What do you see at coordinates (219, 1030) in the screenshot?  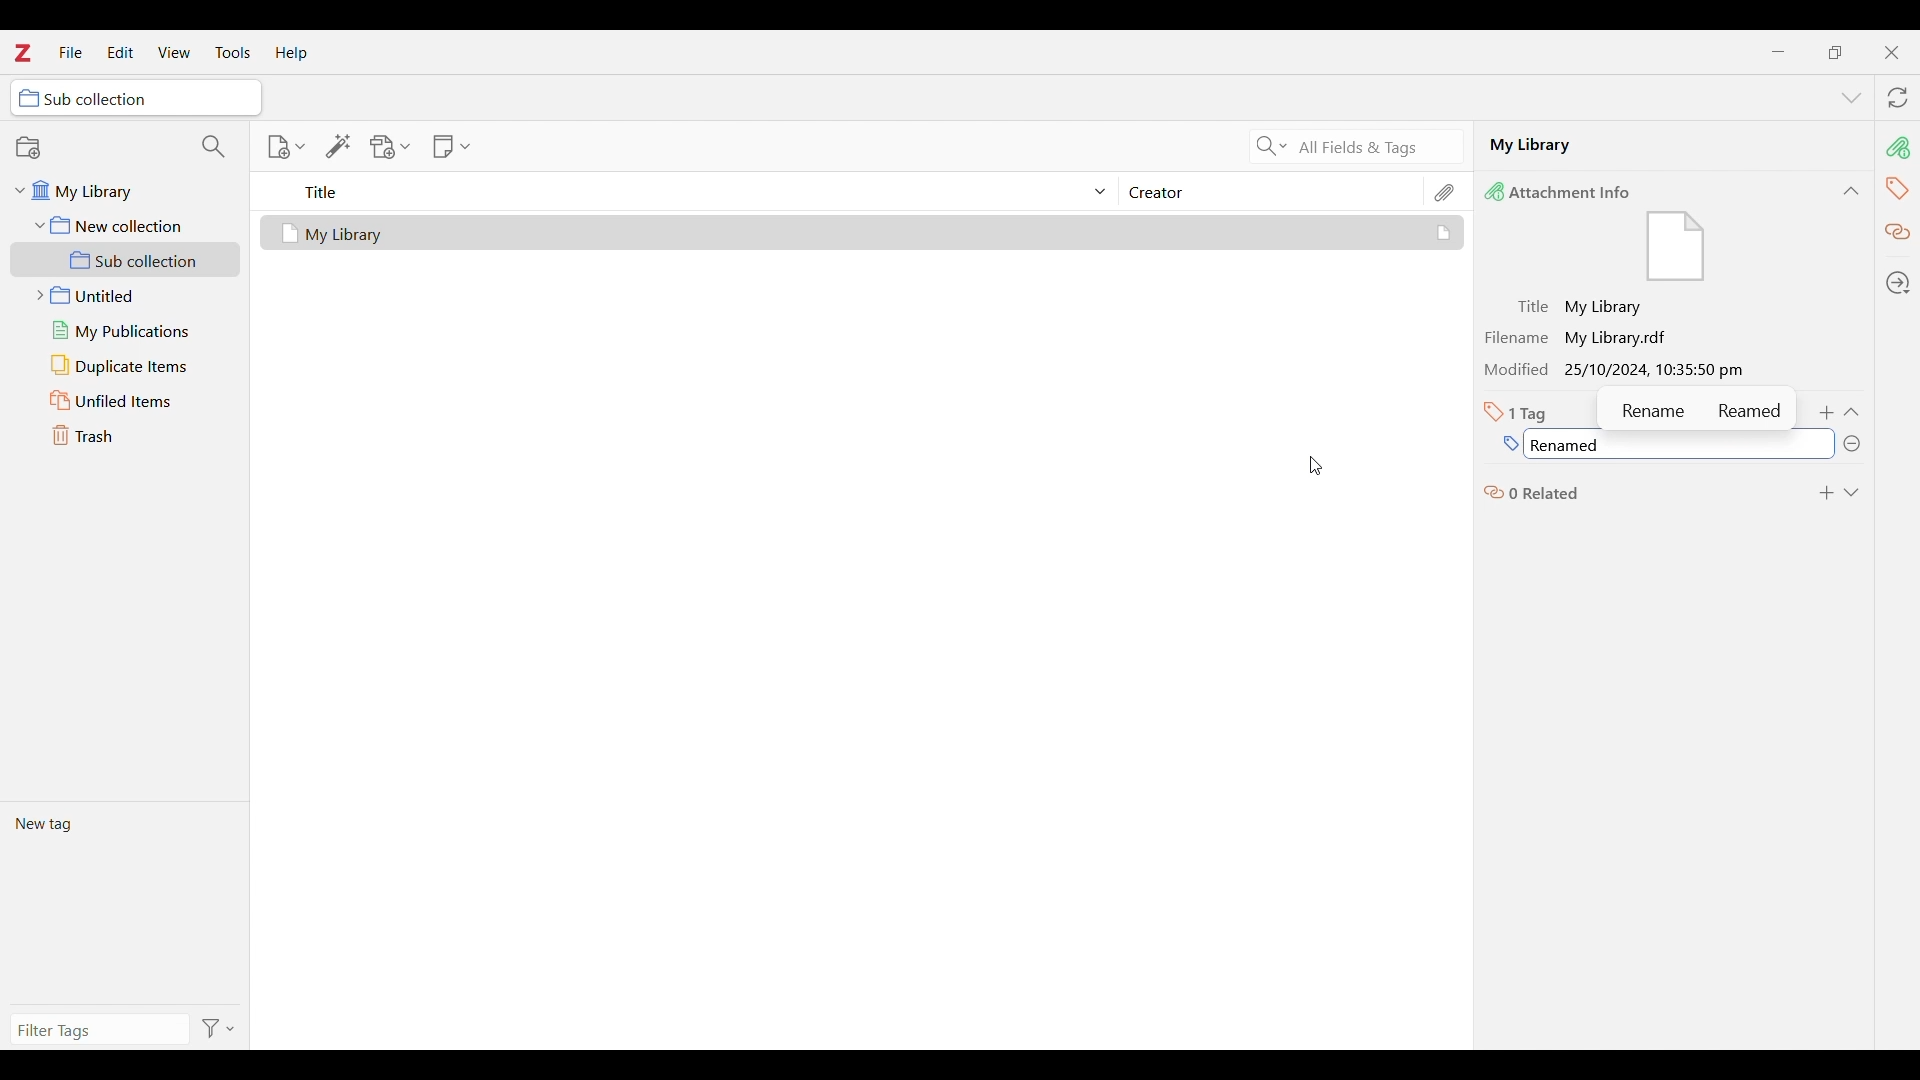 I see `Filter options` at bounding box center [219, 1030].